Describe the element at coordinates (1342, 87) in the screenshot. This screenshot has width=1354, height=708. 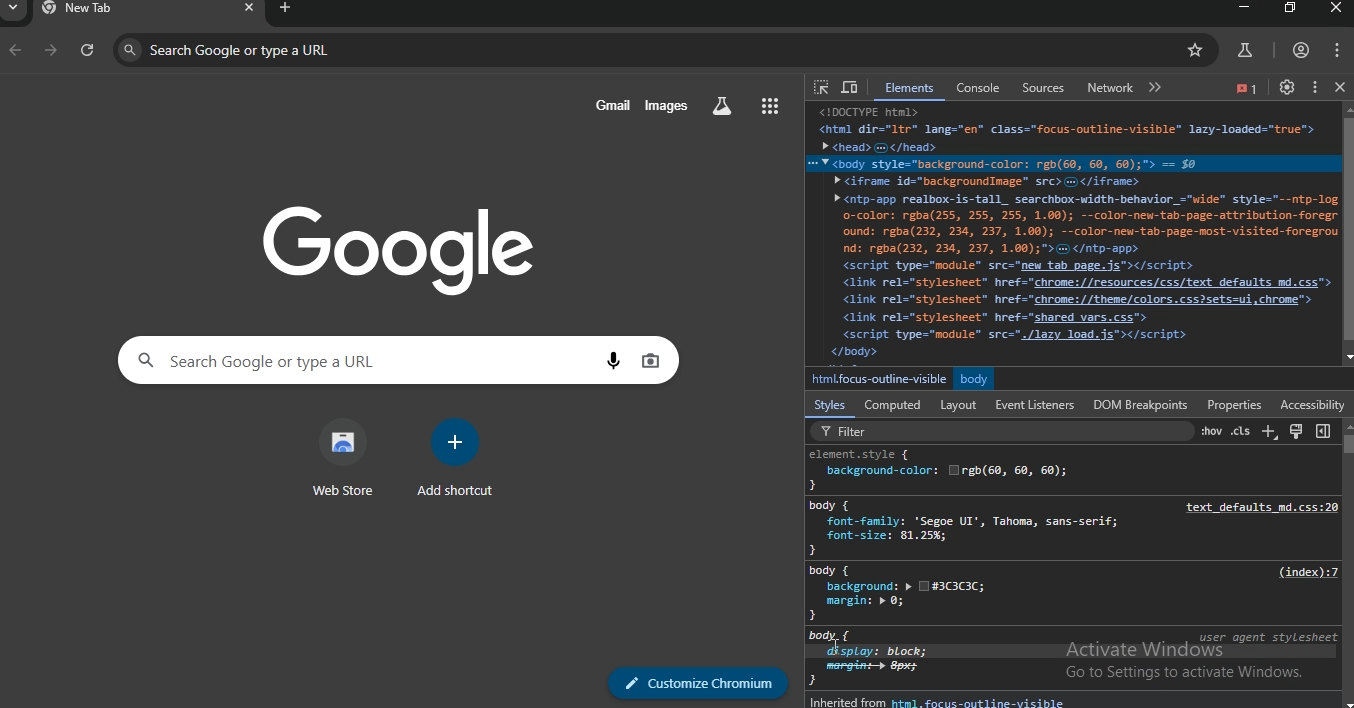
I see `close` at that location.